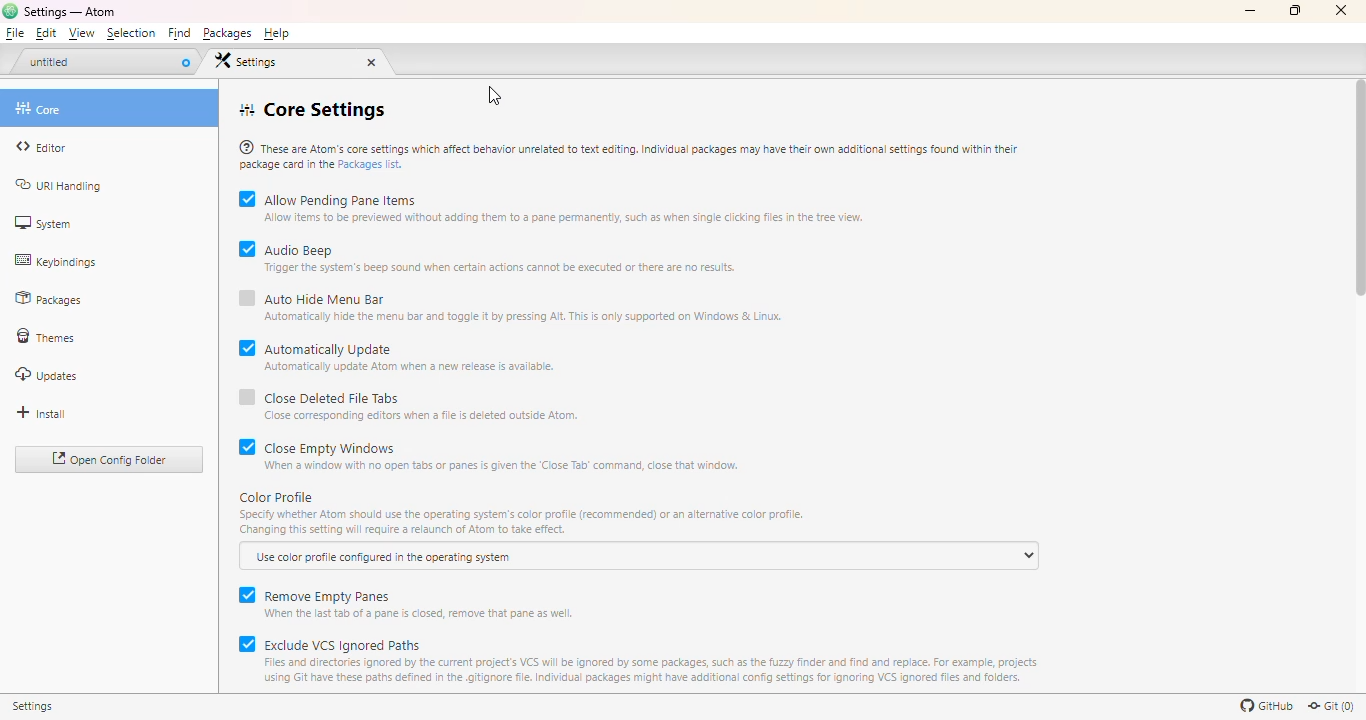  Describe the element at coordinates (247, 353) in the screenshot. I see `checkbox` at that location.